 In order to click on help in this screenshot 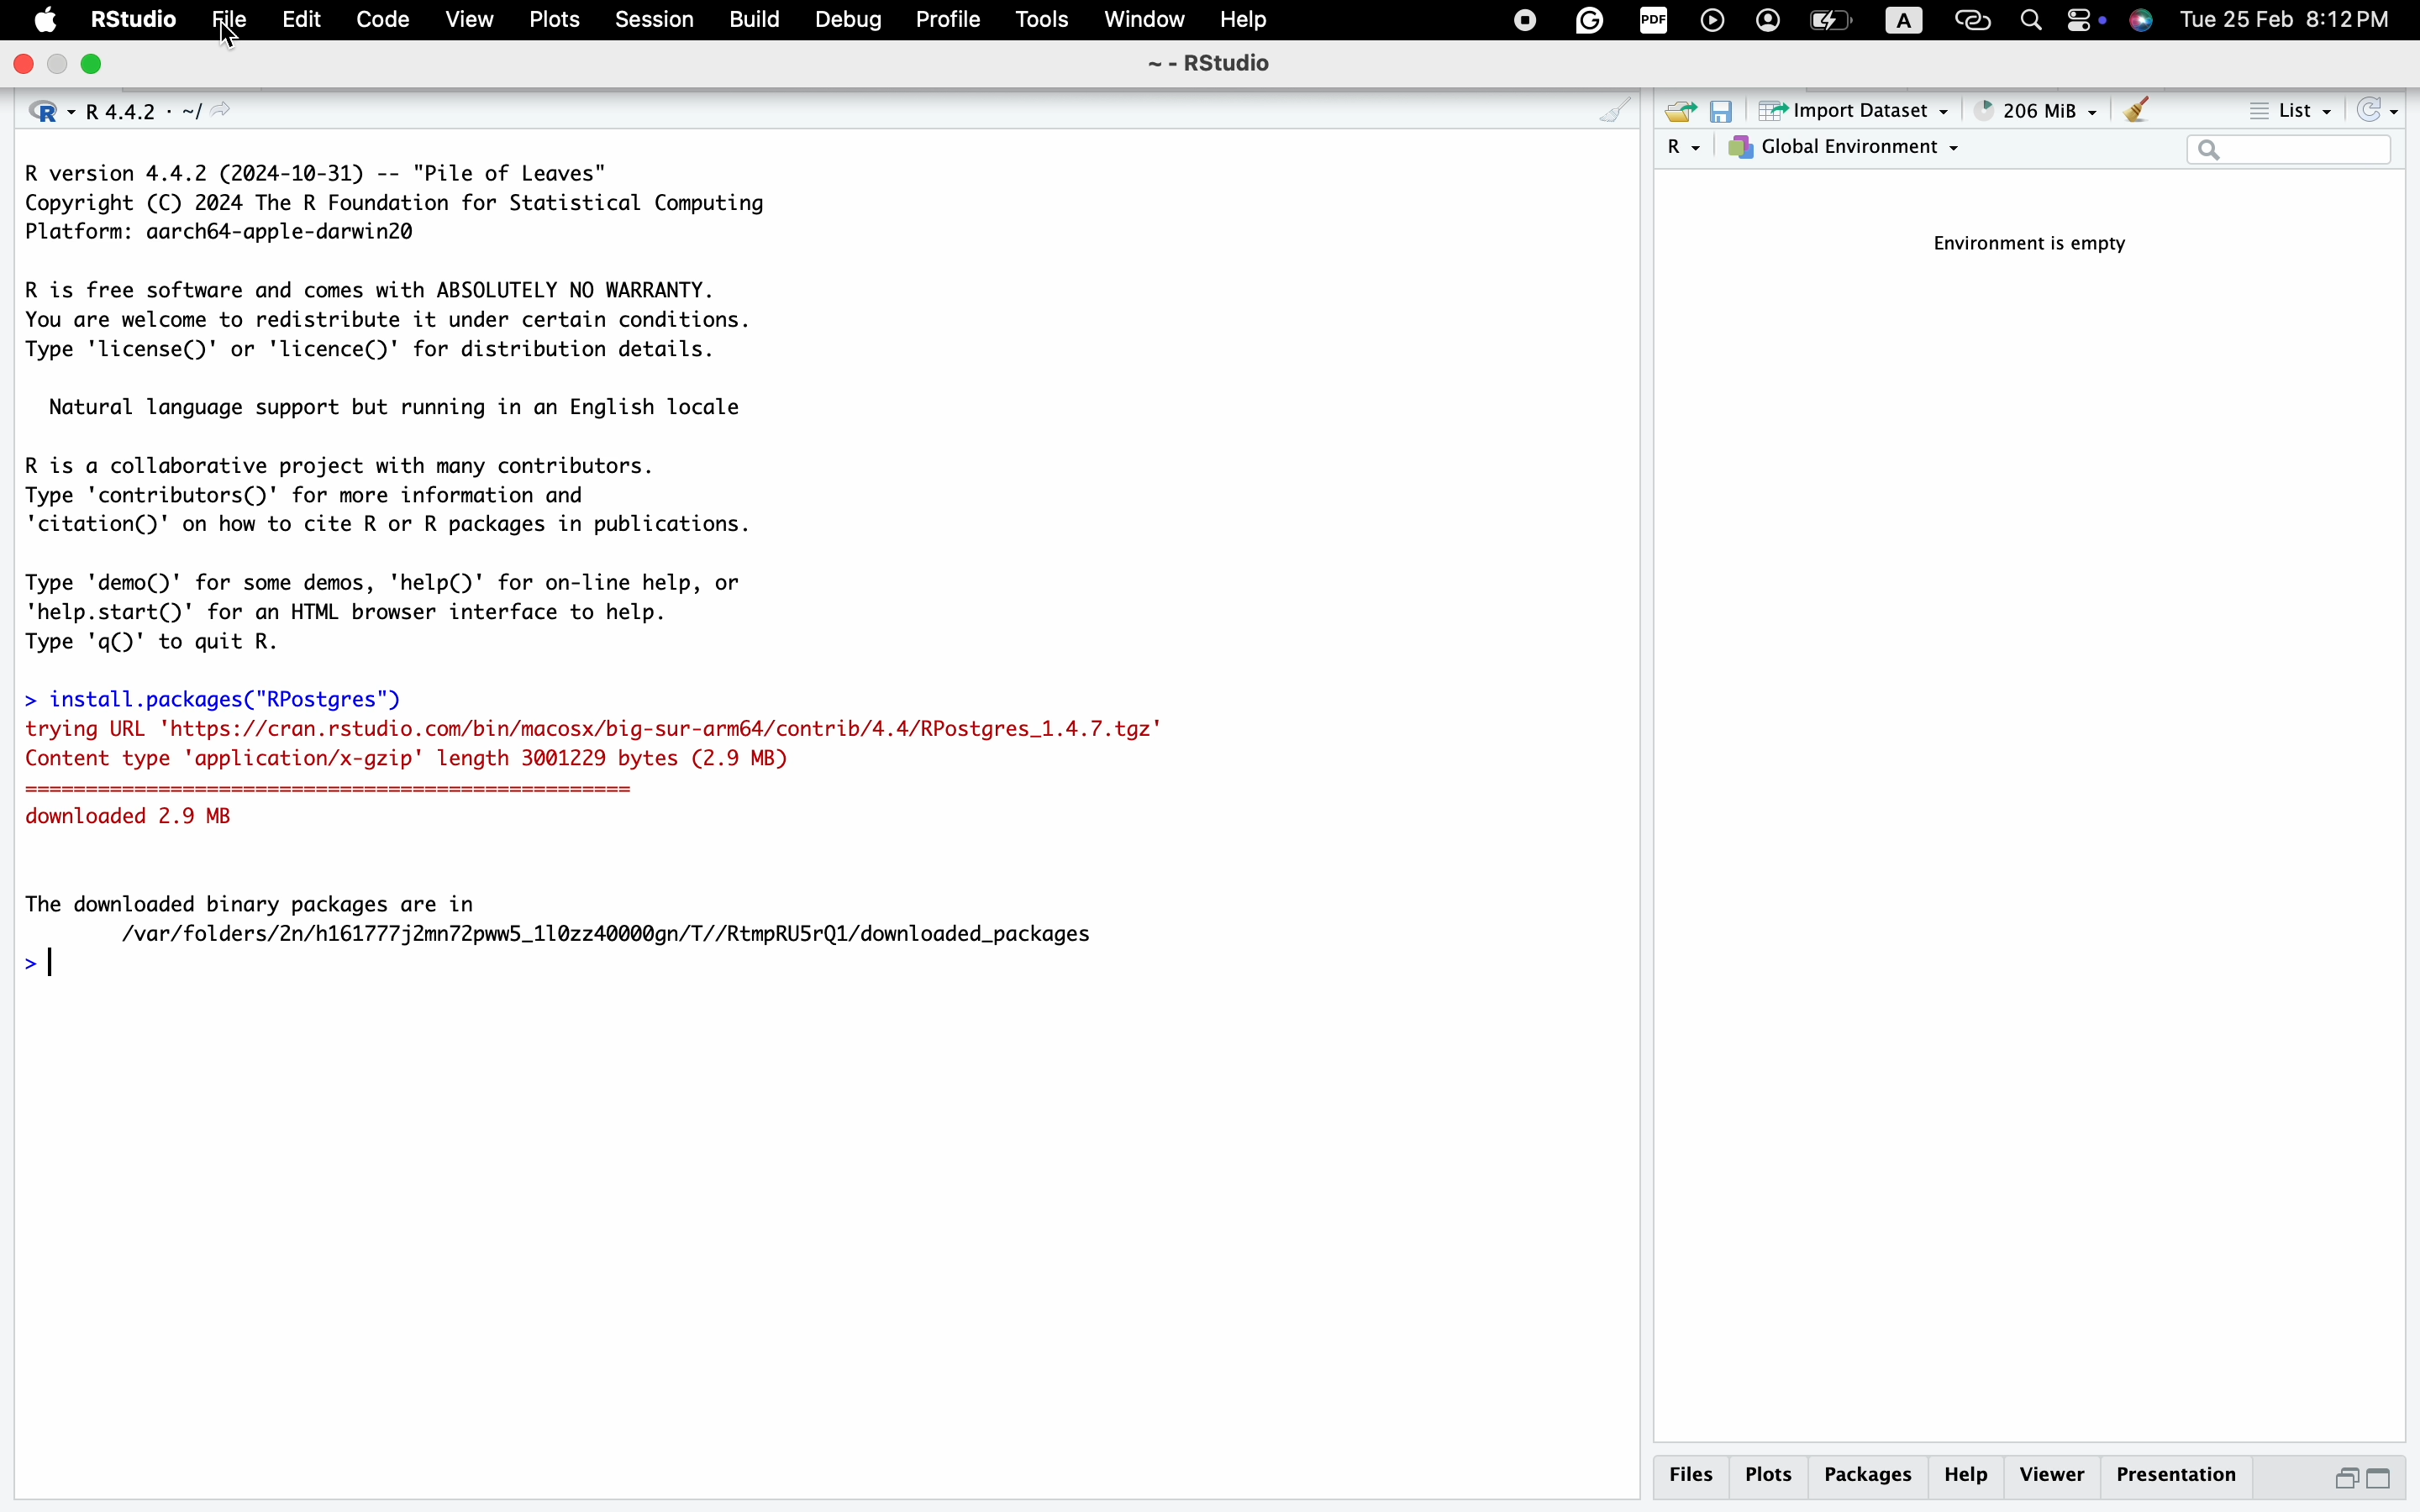, I will do `click(1248, 19)`.